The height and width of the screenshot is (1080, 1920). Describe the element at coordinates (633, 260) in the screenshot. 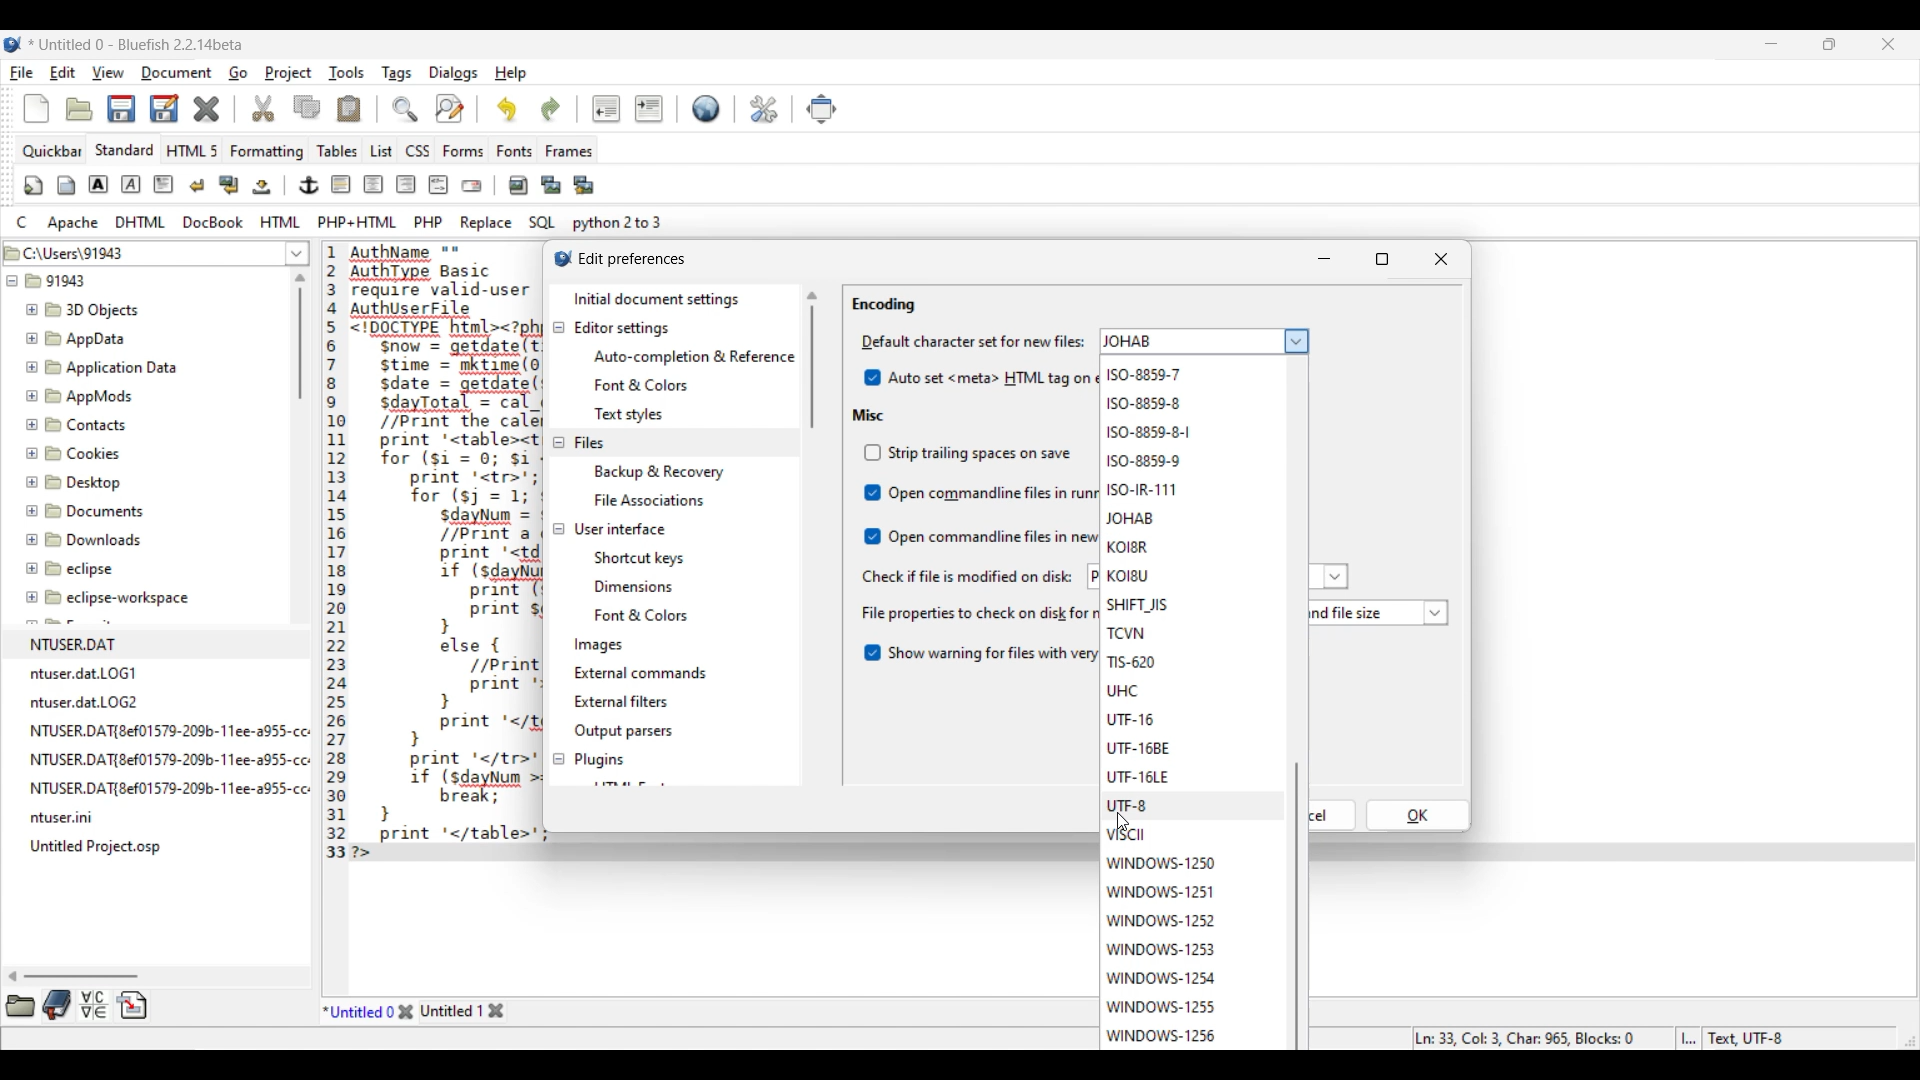

I see `Window title` at that location.